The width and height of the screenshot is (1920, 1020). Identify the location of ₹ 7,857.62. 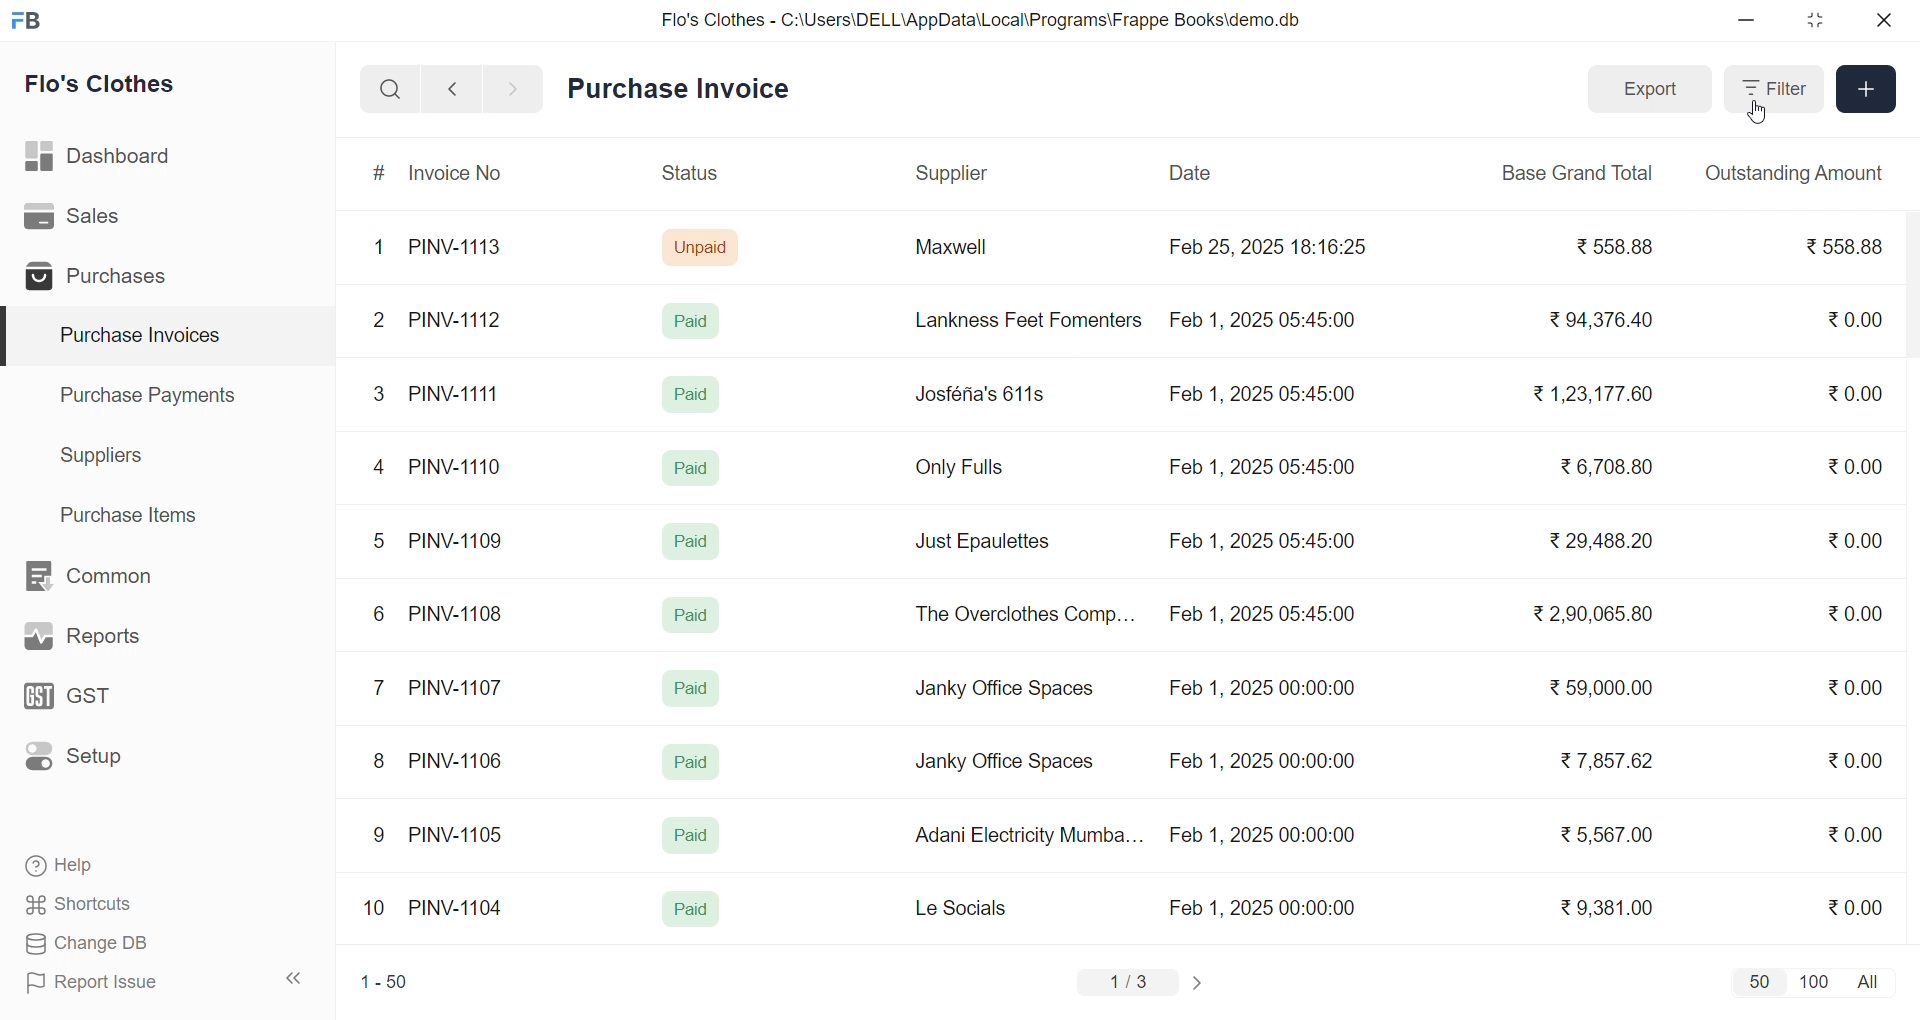
(1609, 761).